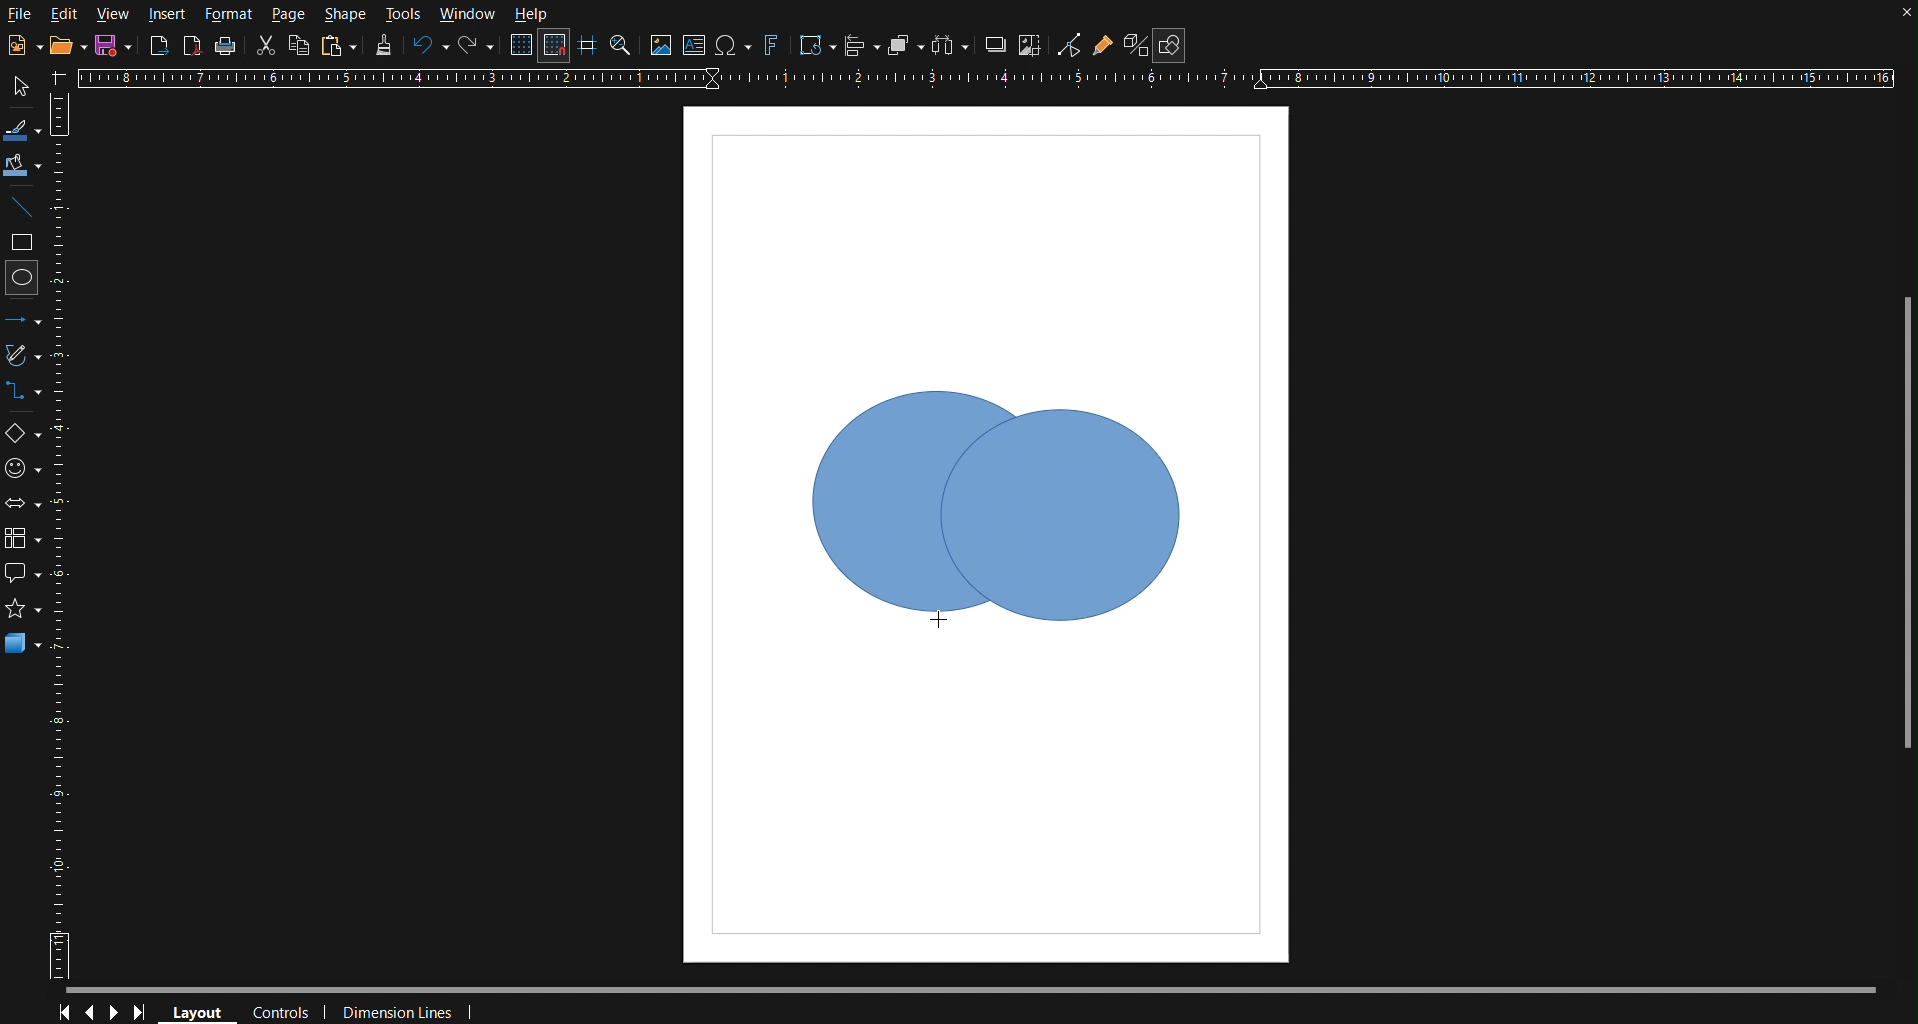  I want to click on Distribute objects, so click(956, 47).